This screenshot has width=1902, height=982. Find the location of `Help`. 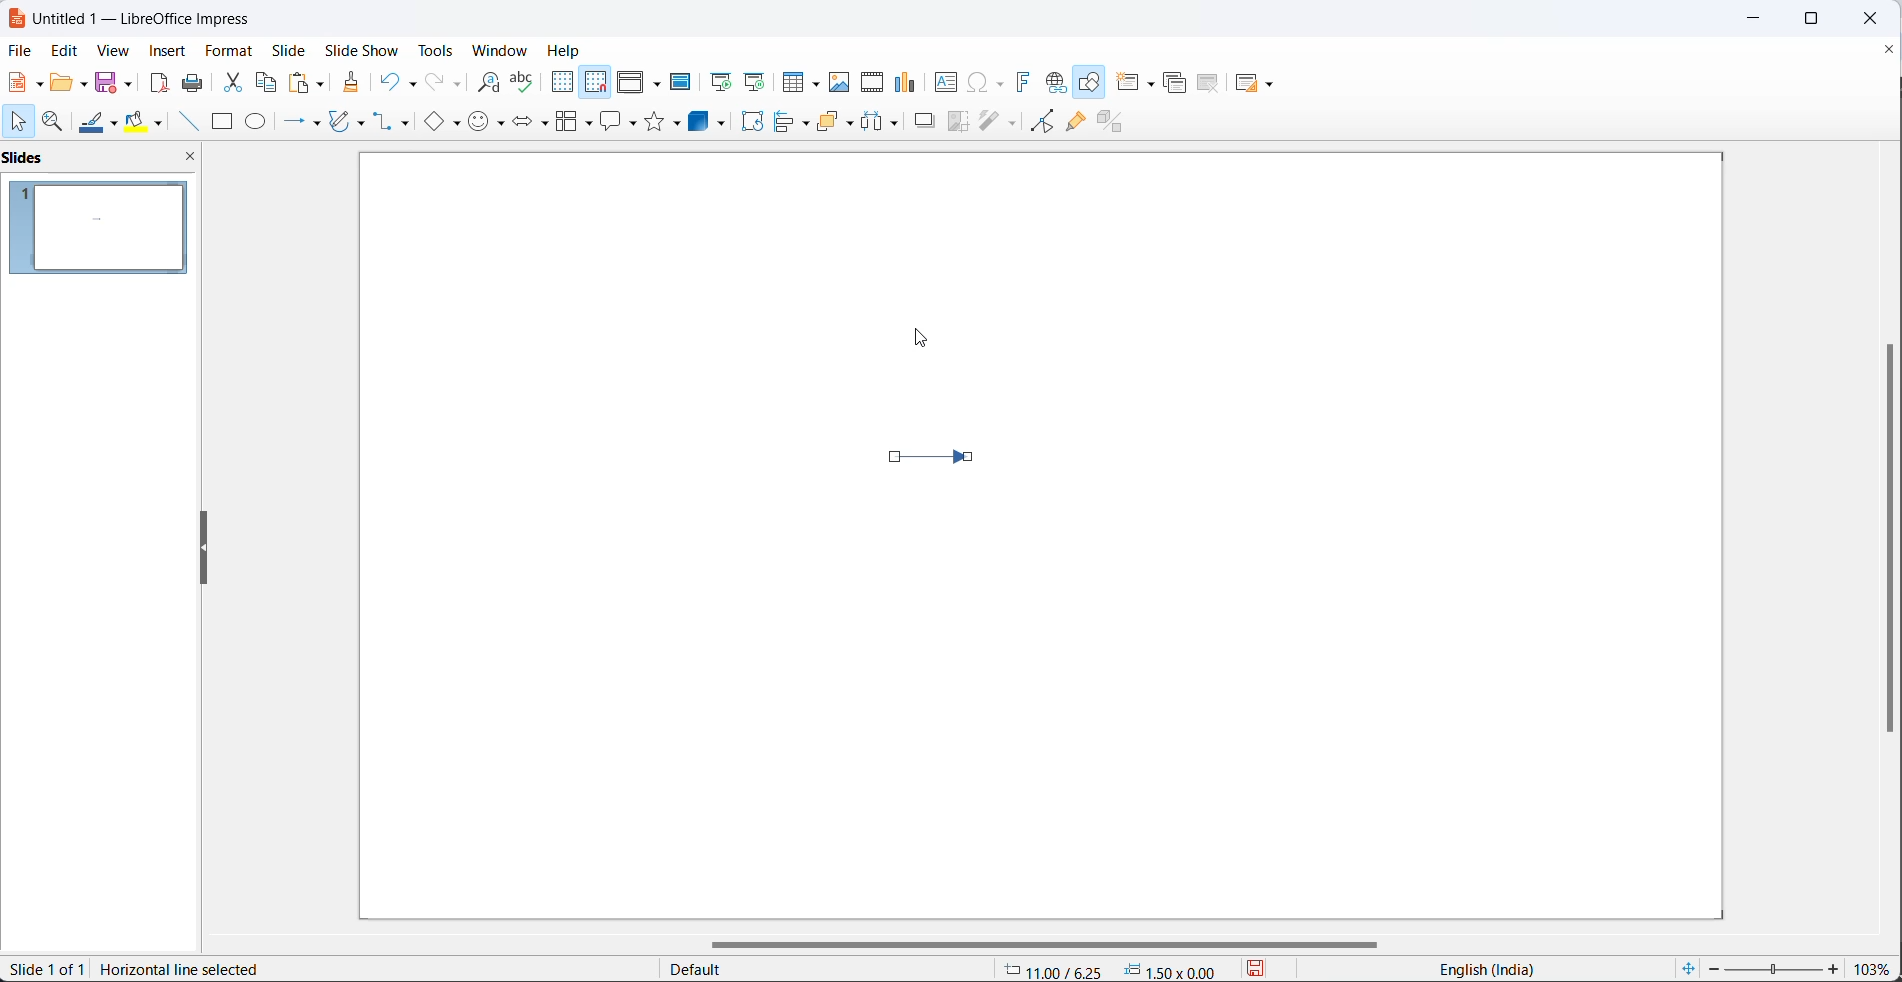

Help is located at coordinates (566, 51).